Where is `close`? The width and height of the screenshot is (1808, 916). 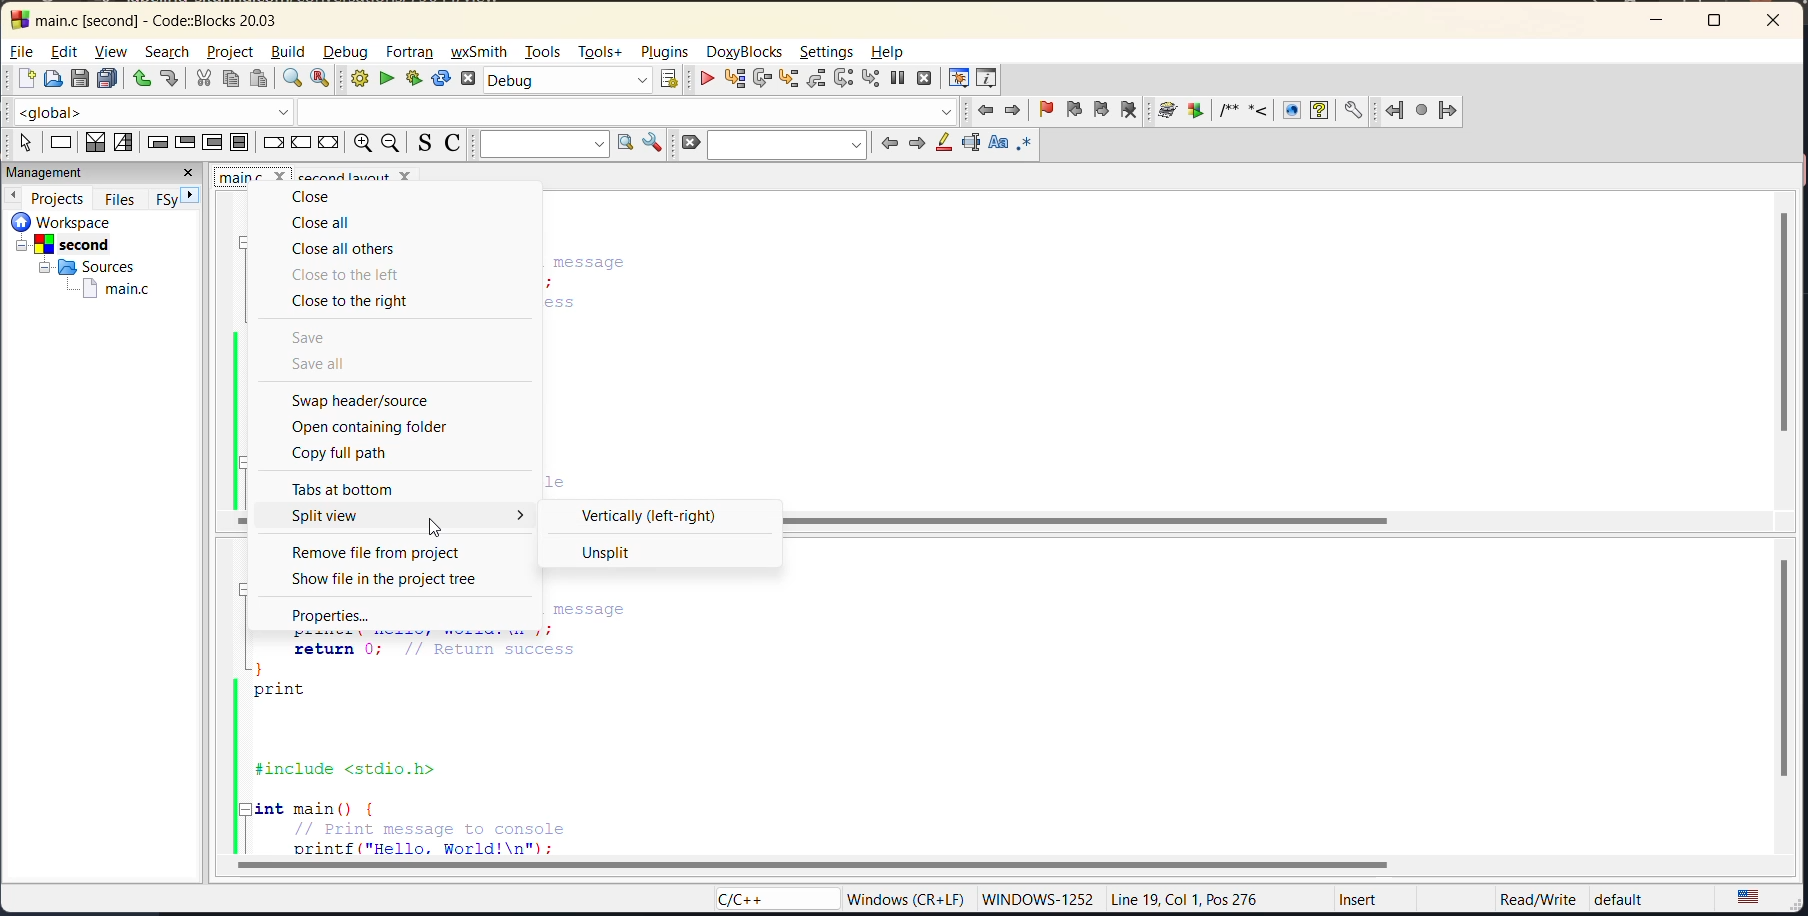
close is located at coordinates (189, 172).